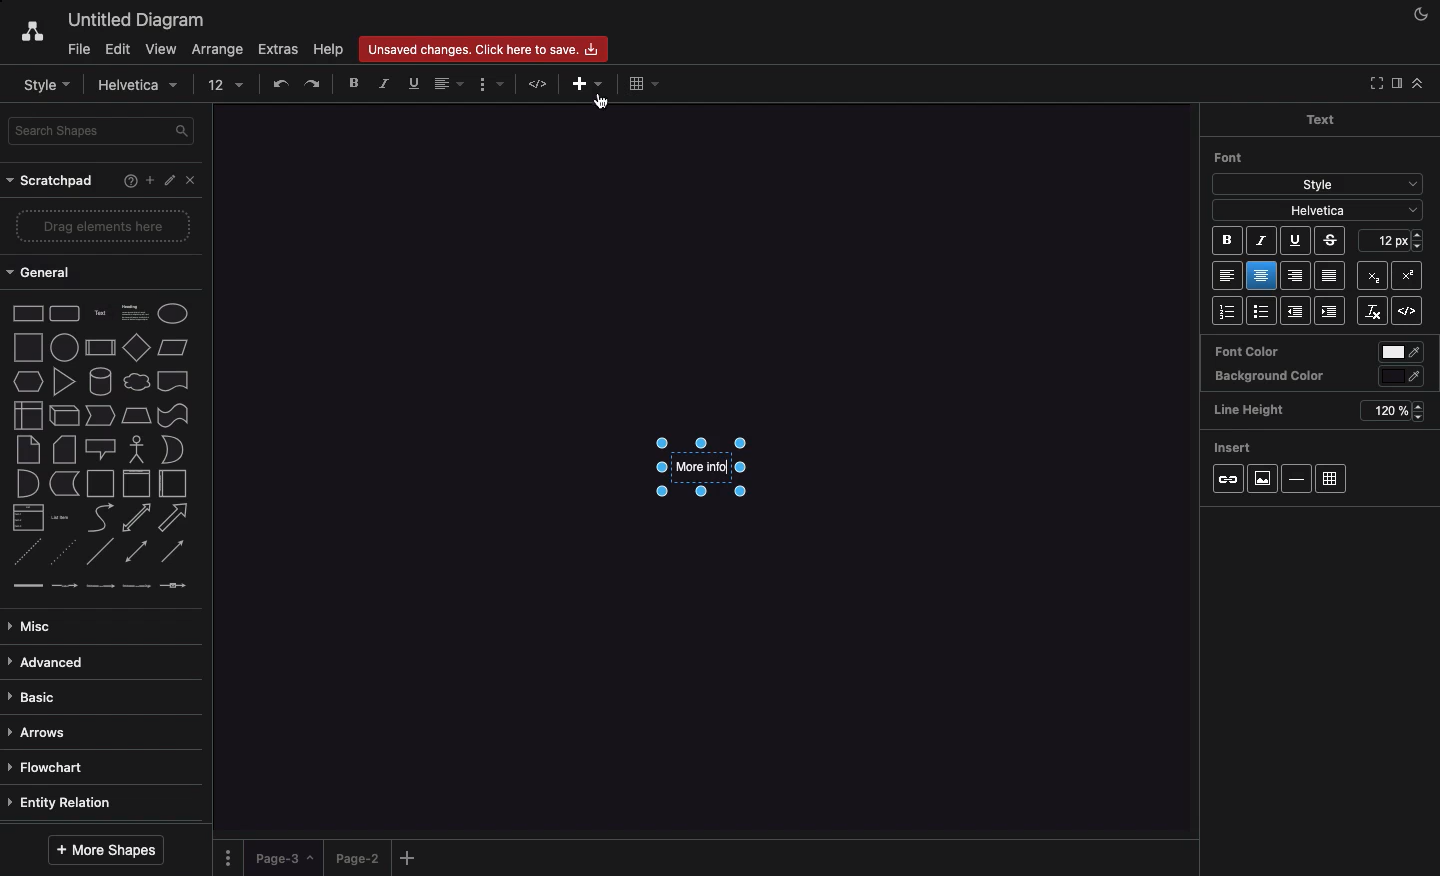  I want to click on container, so click(100, 484).